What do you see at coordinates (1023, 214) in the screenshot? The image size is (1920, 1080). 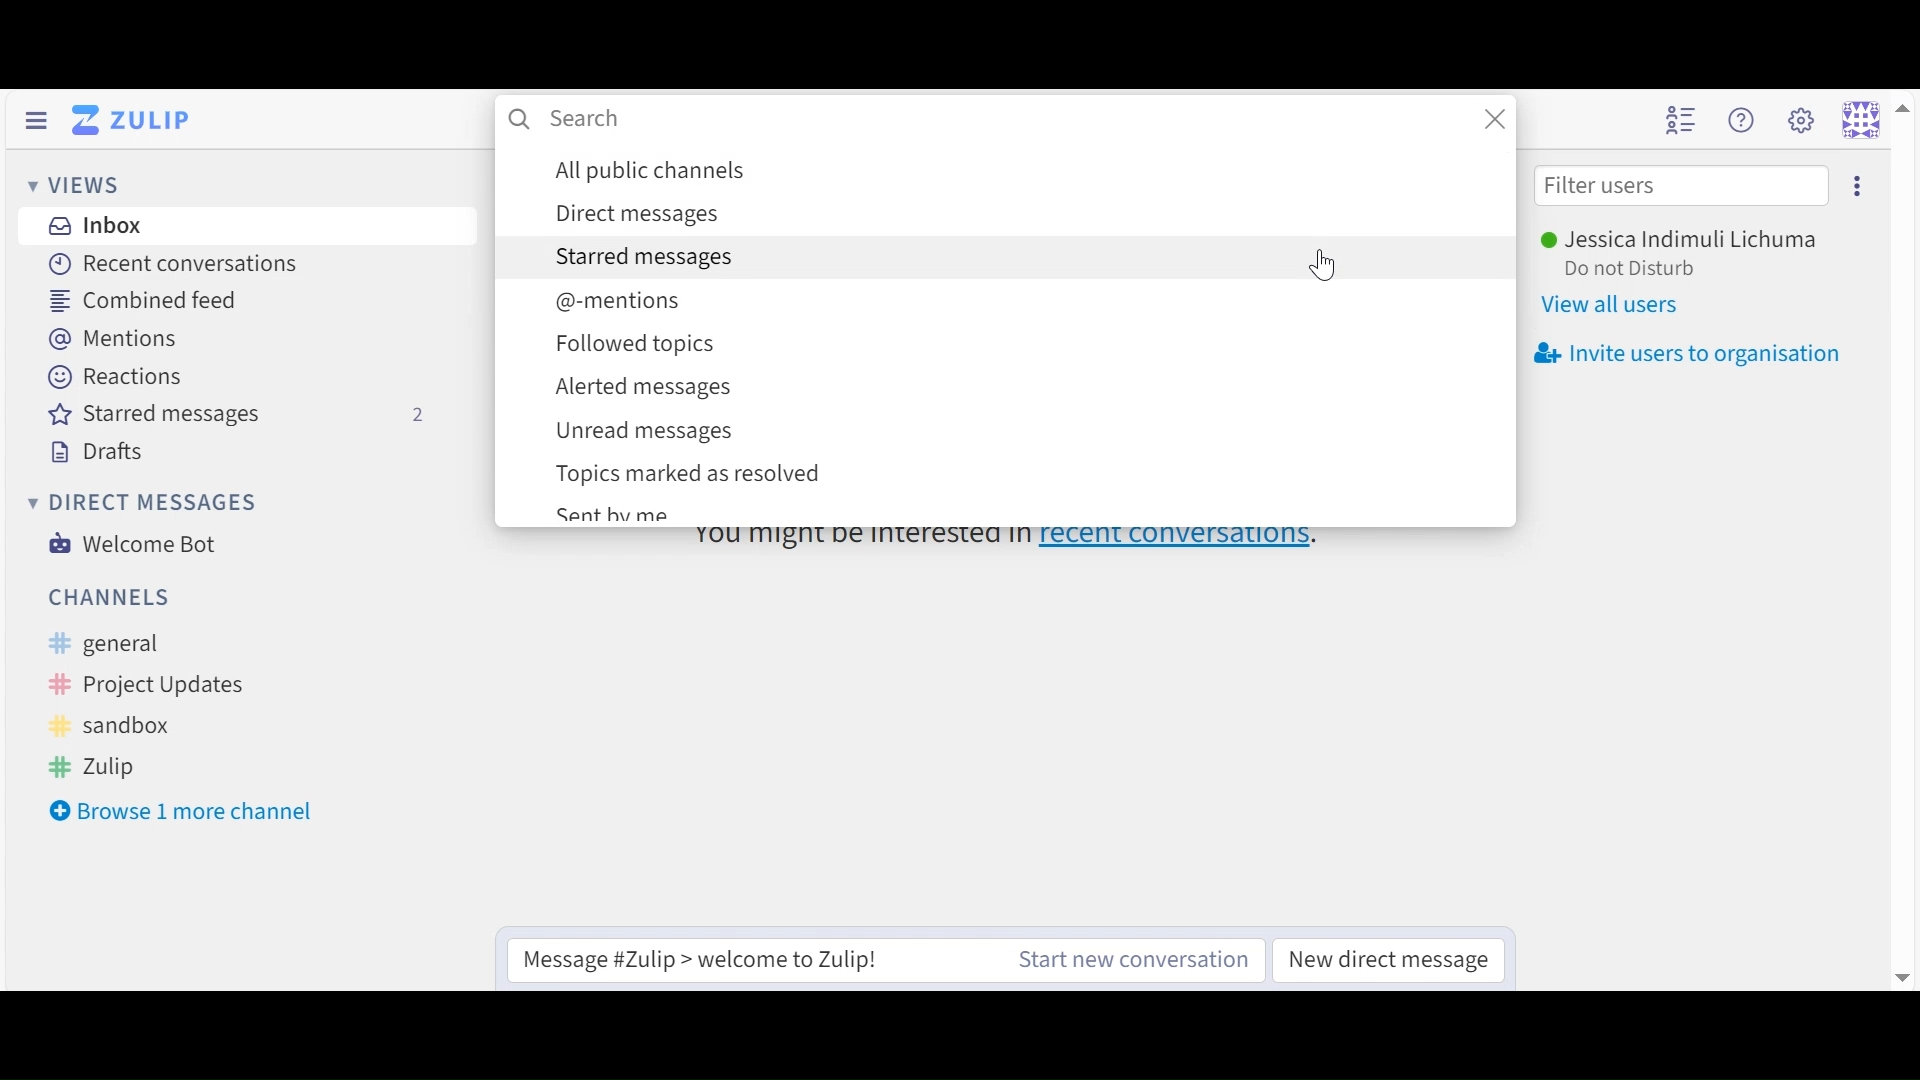 I see `Direct messages` at bounding box center [1023, 214].